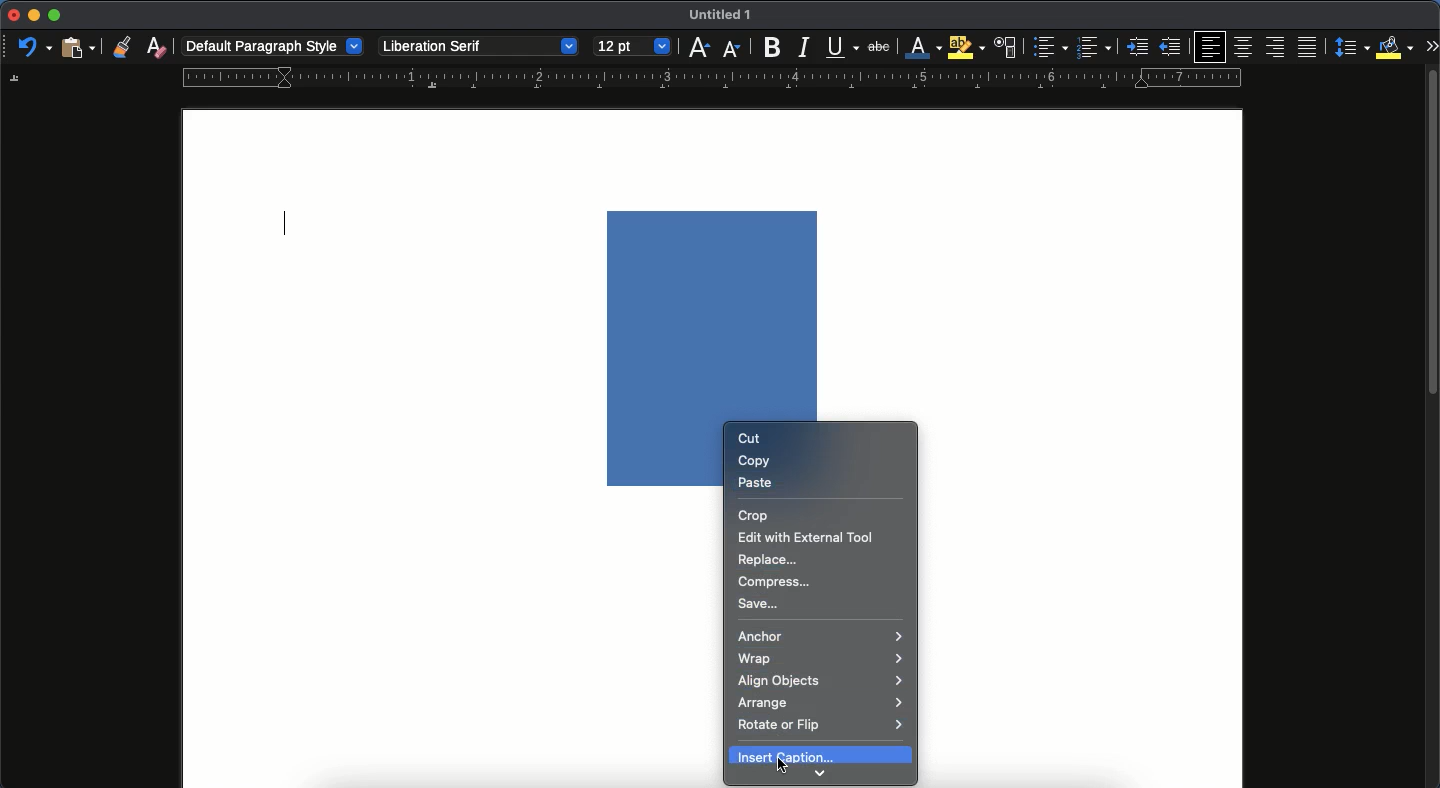 This screenshot has height=788, width=1440. I want to click on maximize, so click(54, 15).